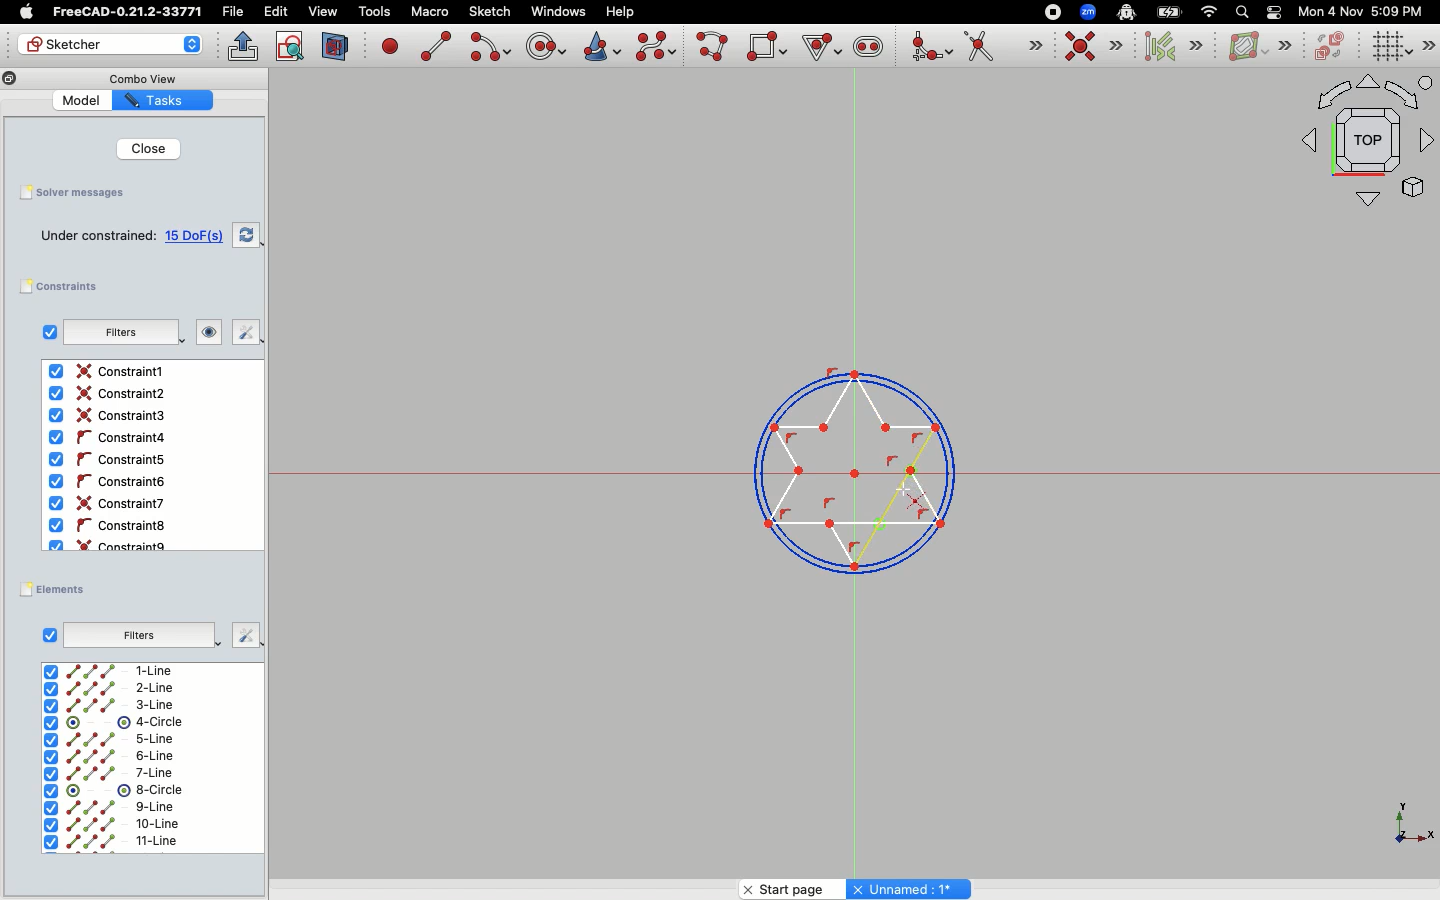 The width and height of the screenshot is (1440, 900). Describe the element at coordinates (291, 47) in the screenshot. I see `View sketch` at that location.